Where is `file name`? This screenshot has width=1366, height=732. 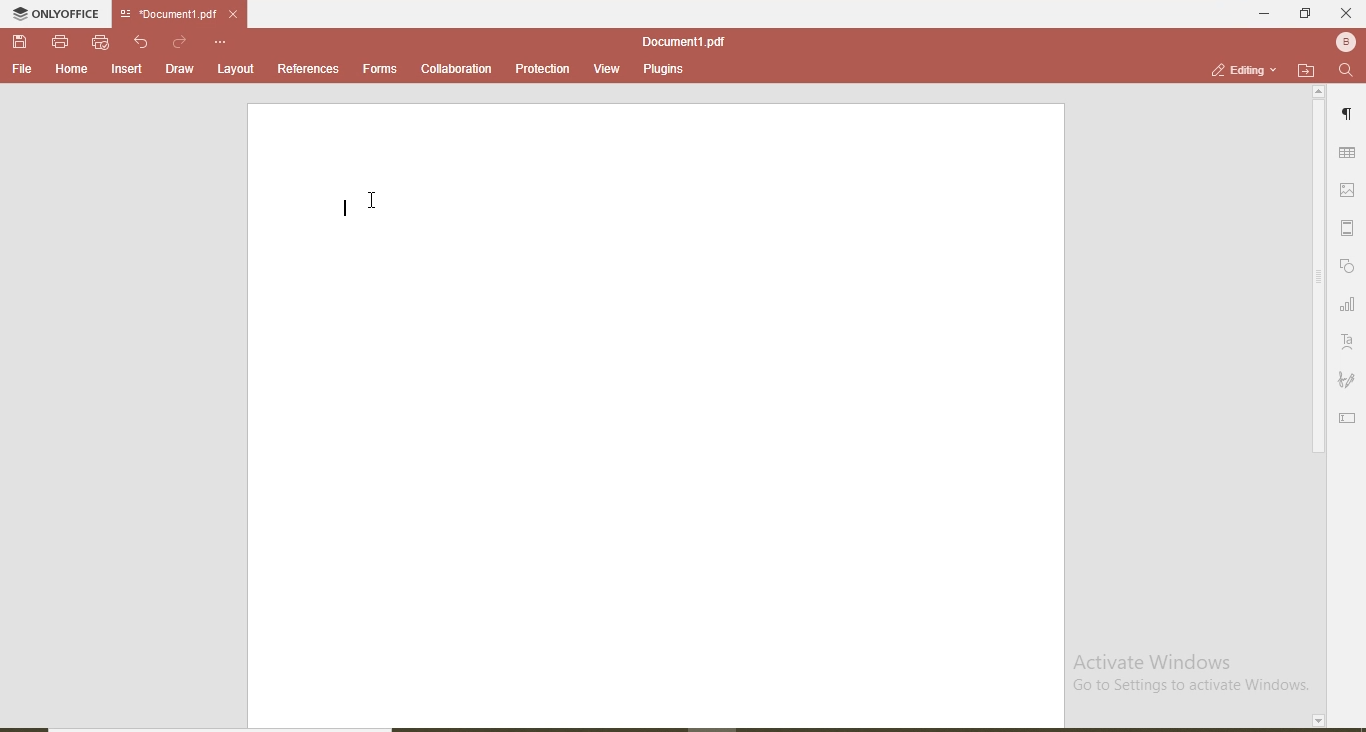
file name is located at coordinates (683, 41).